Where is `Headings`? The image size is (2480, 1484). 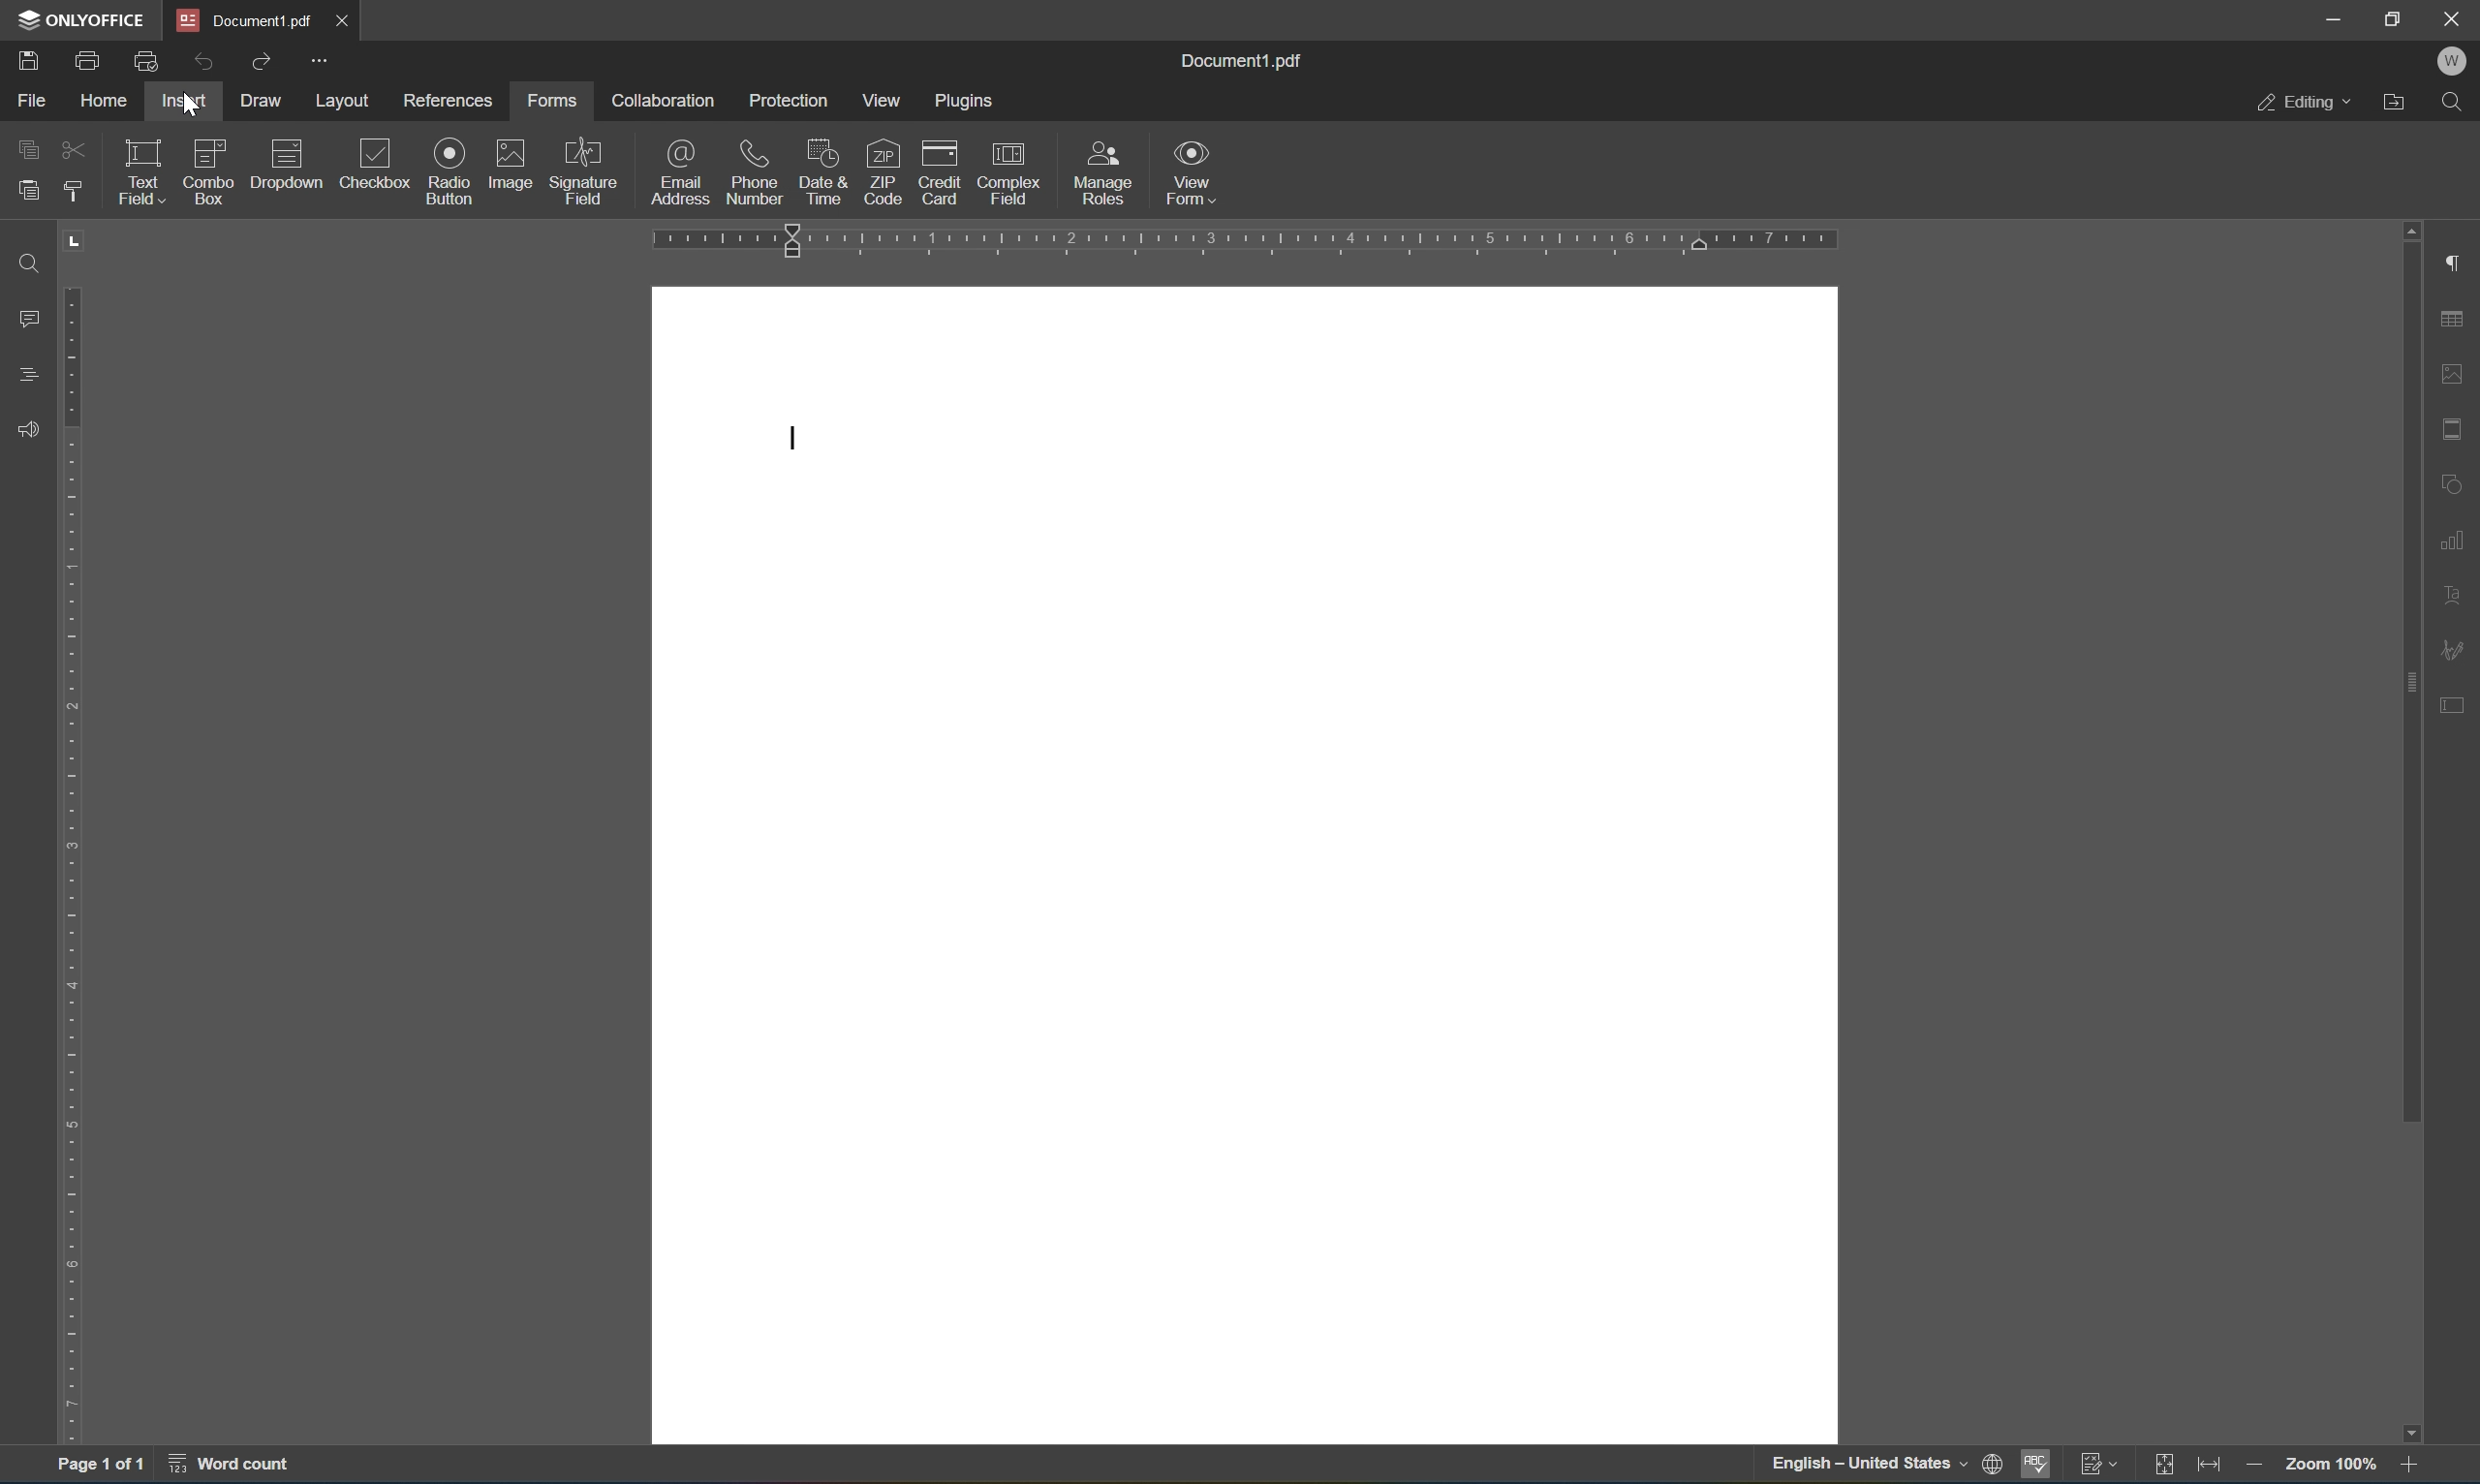
Headings is located at coordinates (30, 374).